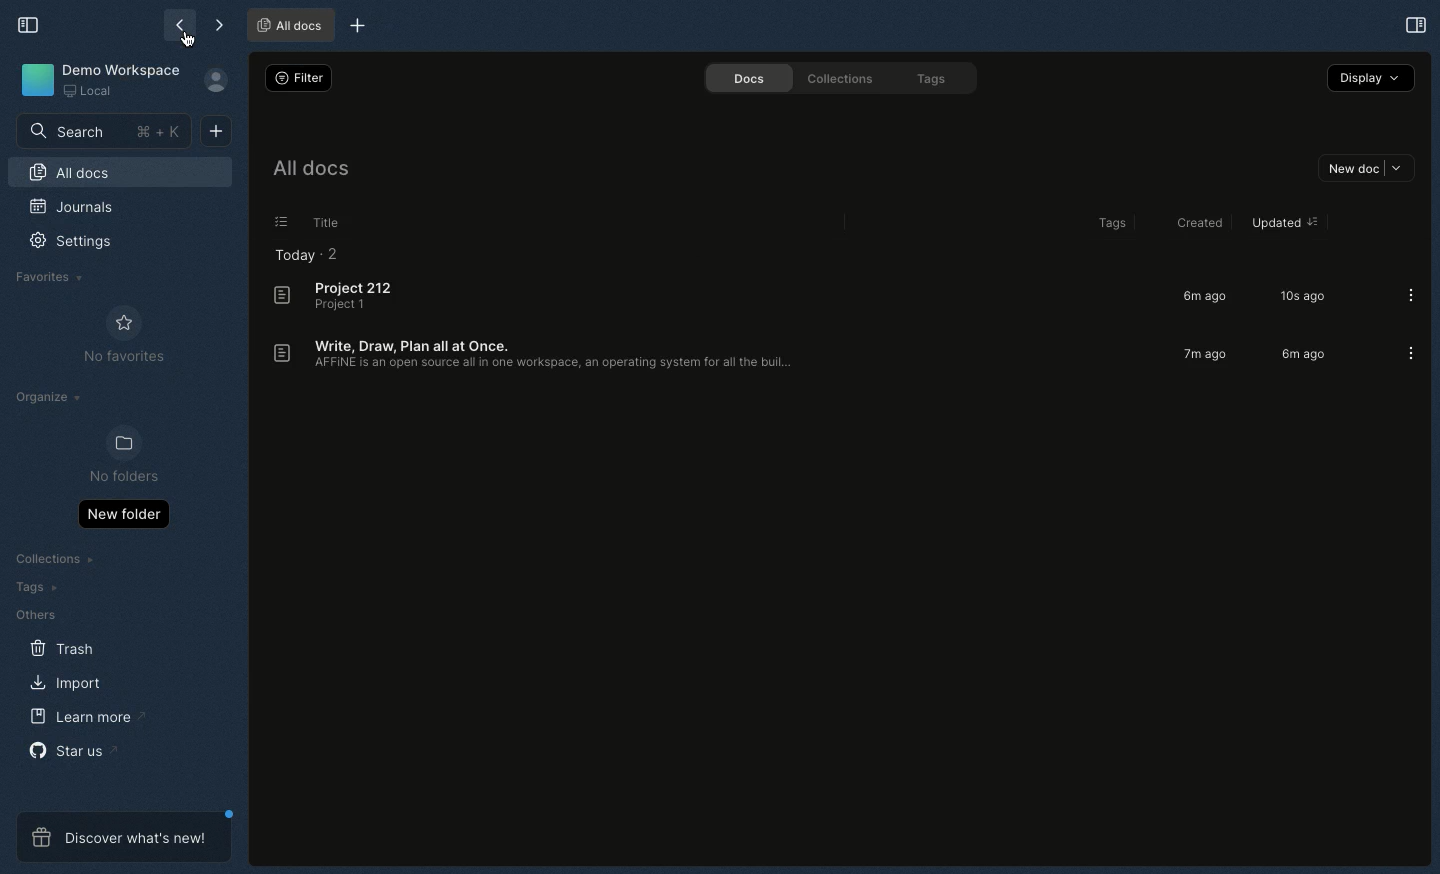 This screenshot has height=874, width=1440. Describe the element at coordinates (62, 680) in the screenshot. I see `Import` at that location.